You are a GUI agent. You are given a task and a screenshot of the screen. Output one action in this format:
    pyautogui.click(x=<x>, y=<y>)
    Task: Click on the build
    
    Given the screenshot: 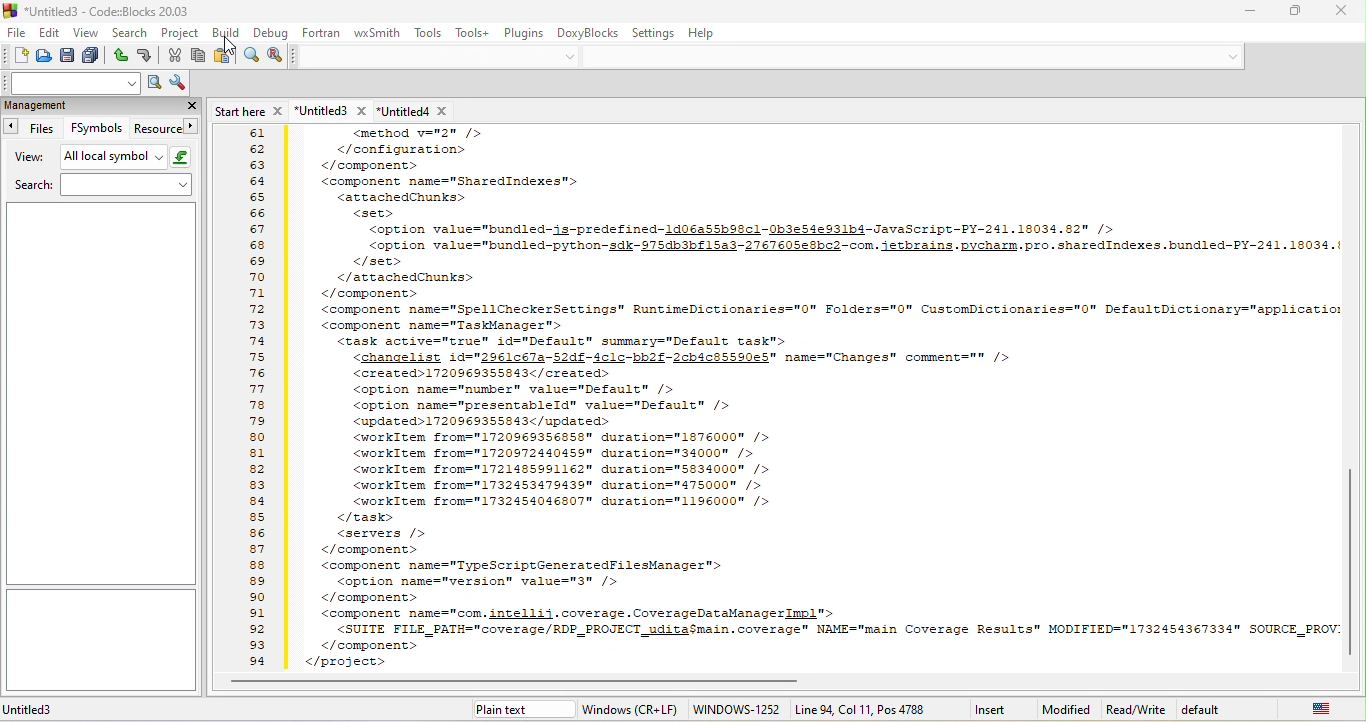 What is the action you would take?
    pyautogui.click(x=223, y=32)
    